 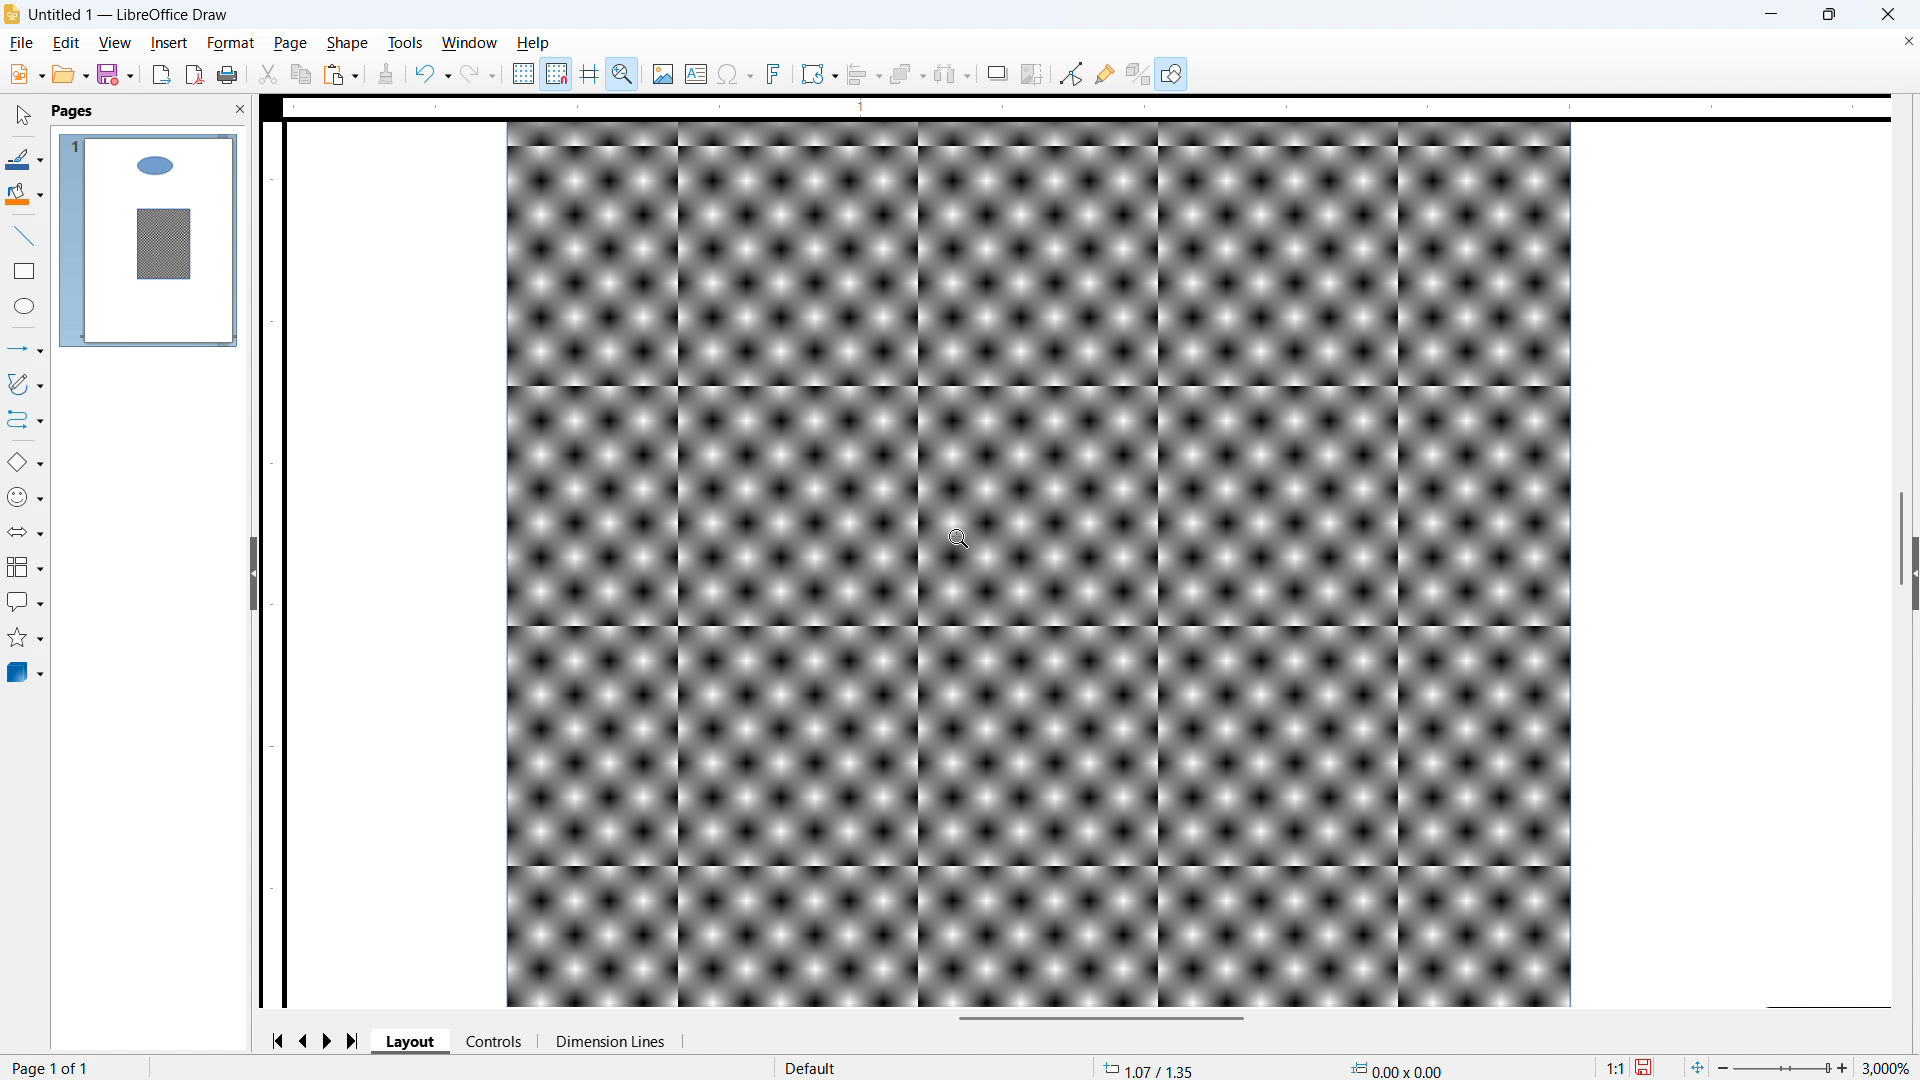 I want to click on Undo , so click(x=433, y=74).